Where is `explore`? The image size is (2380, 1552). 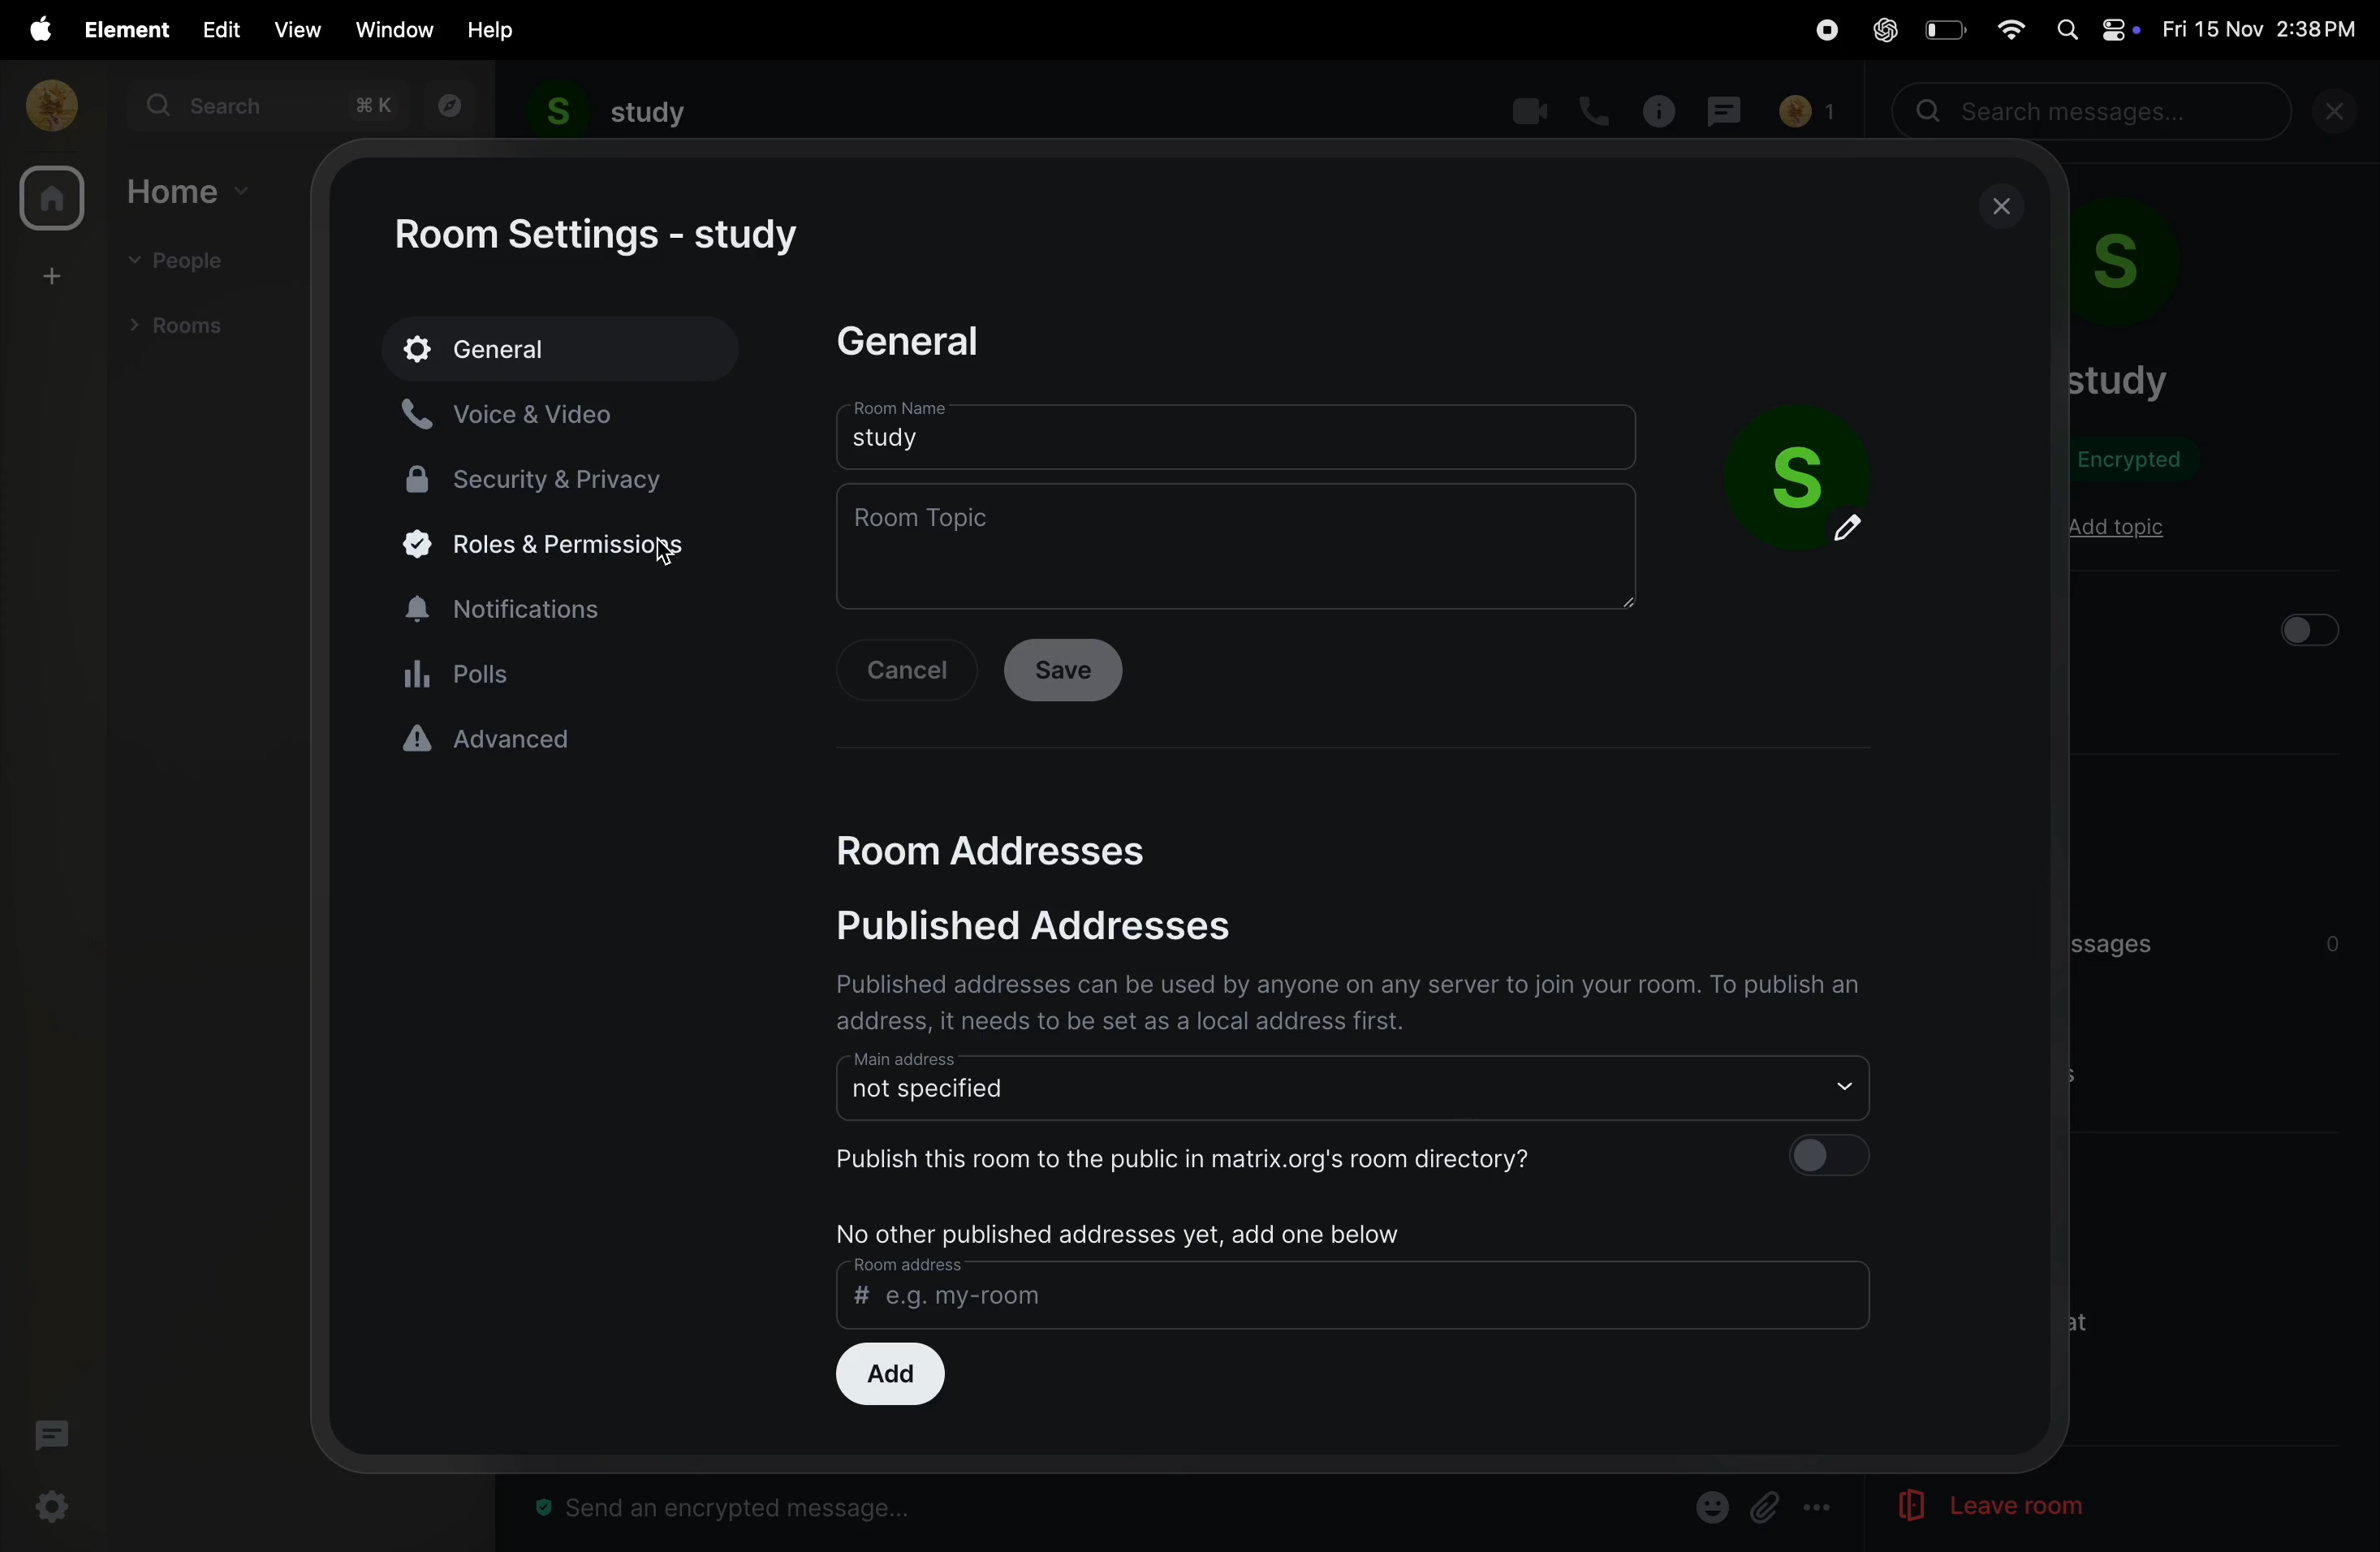
explore is located at coordinates (445, 106).